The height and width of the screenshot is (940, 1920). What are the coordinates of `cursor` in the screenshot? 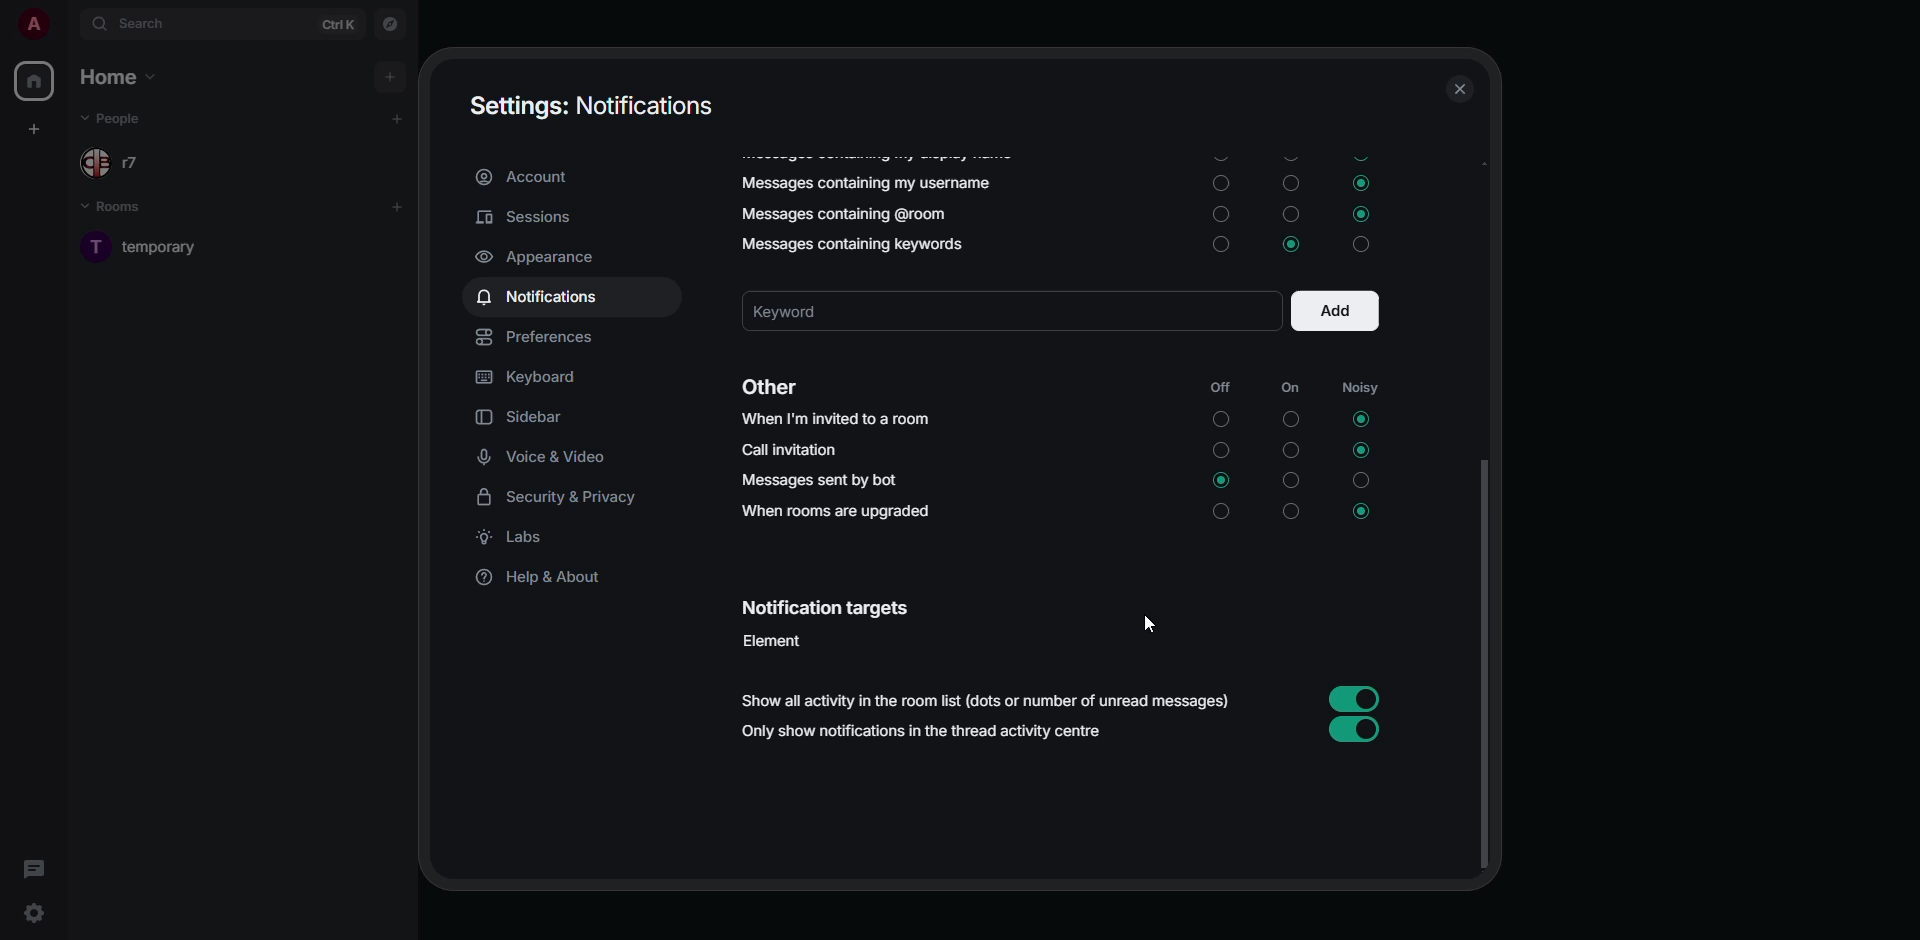 It's located at (1148, 625).